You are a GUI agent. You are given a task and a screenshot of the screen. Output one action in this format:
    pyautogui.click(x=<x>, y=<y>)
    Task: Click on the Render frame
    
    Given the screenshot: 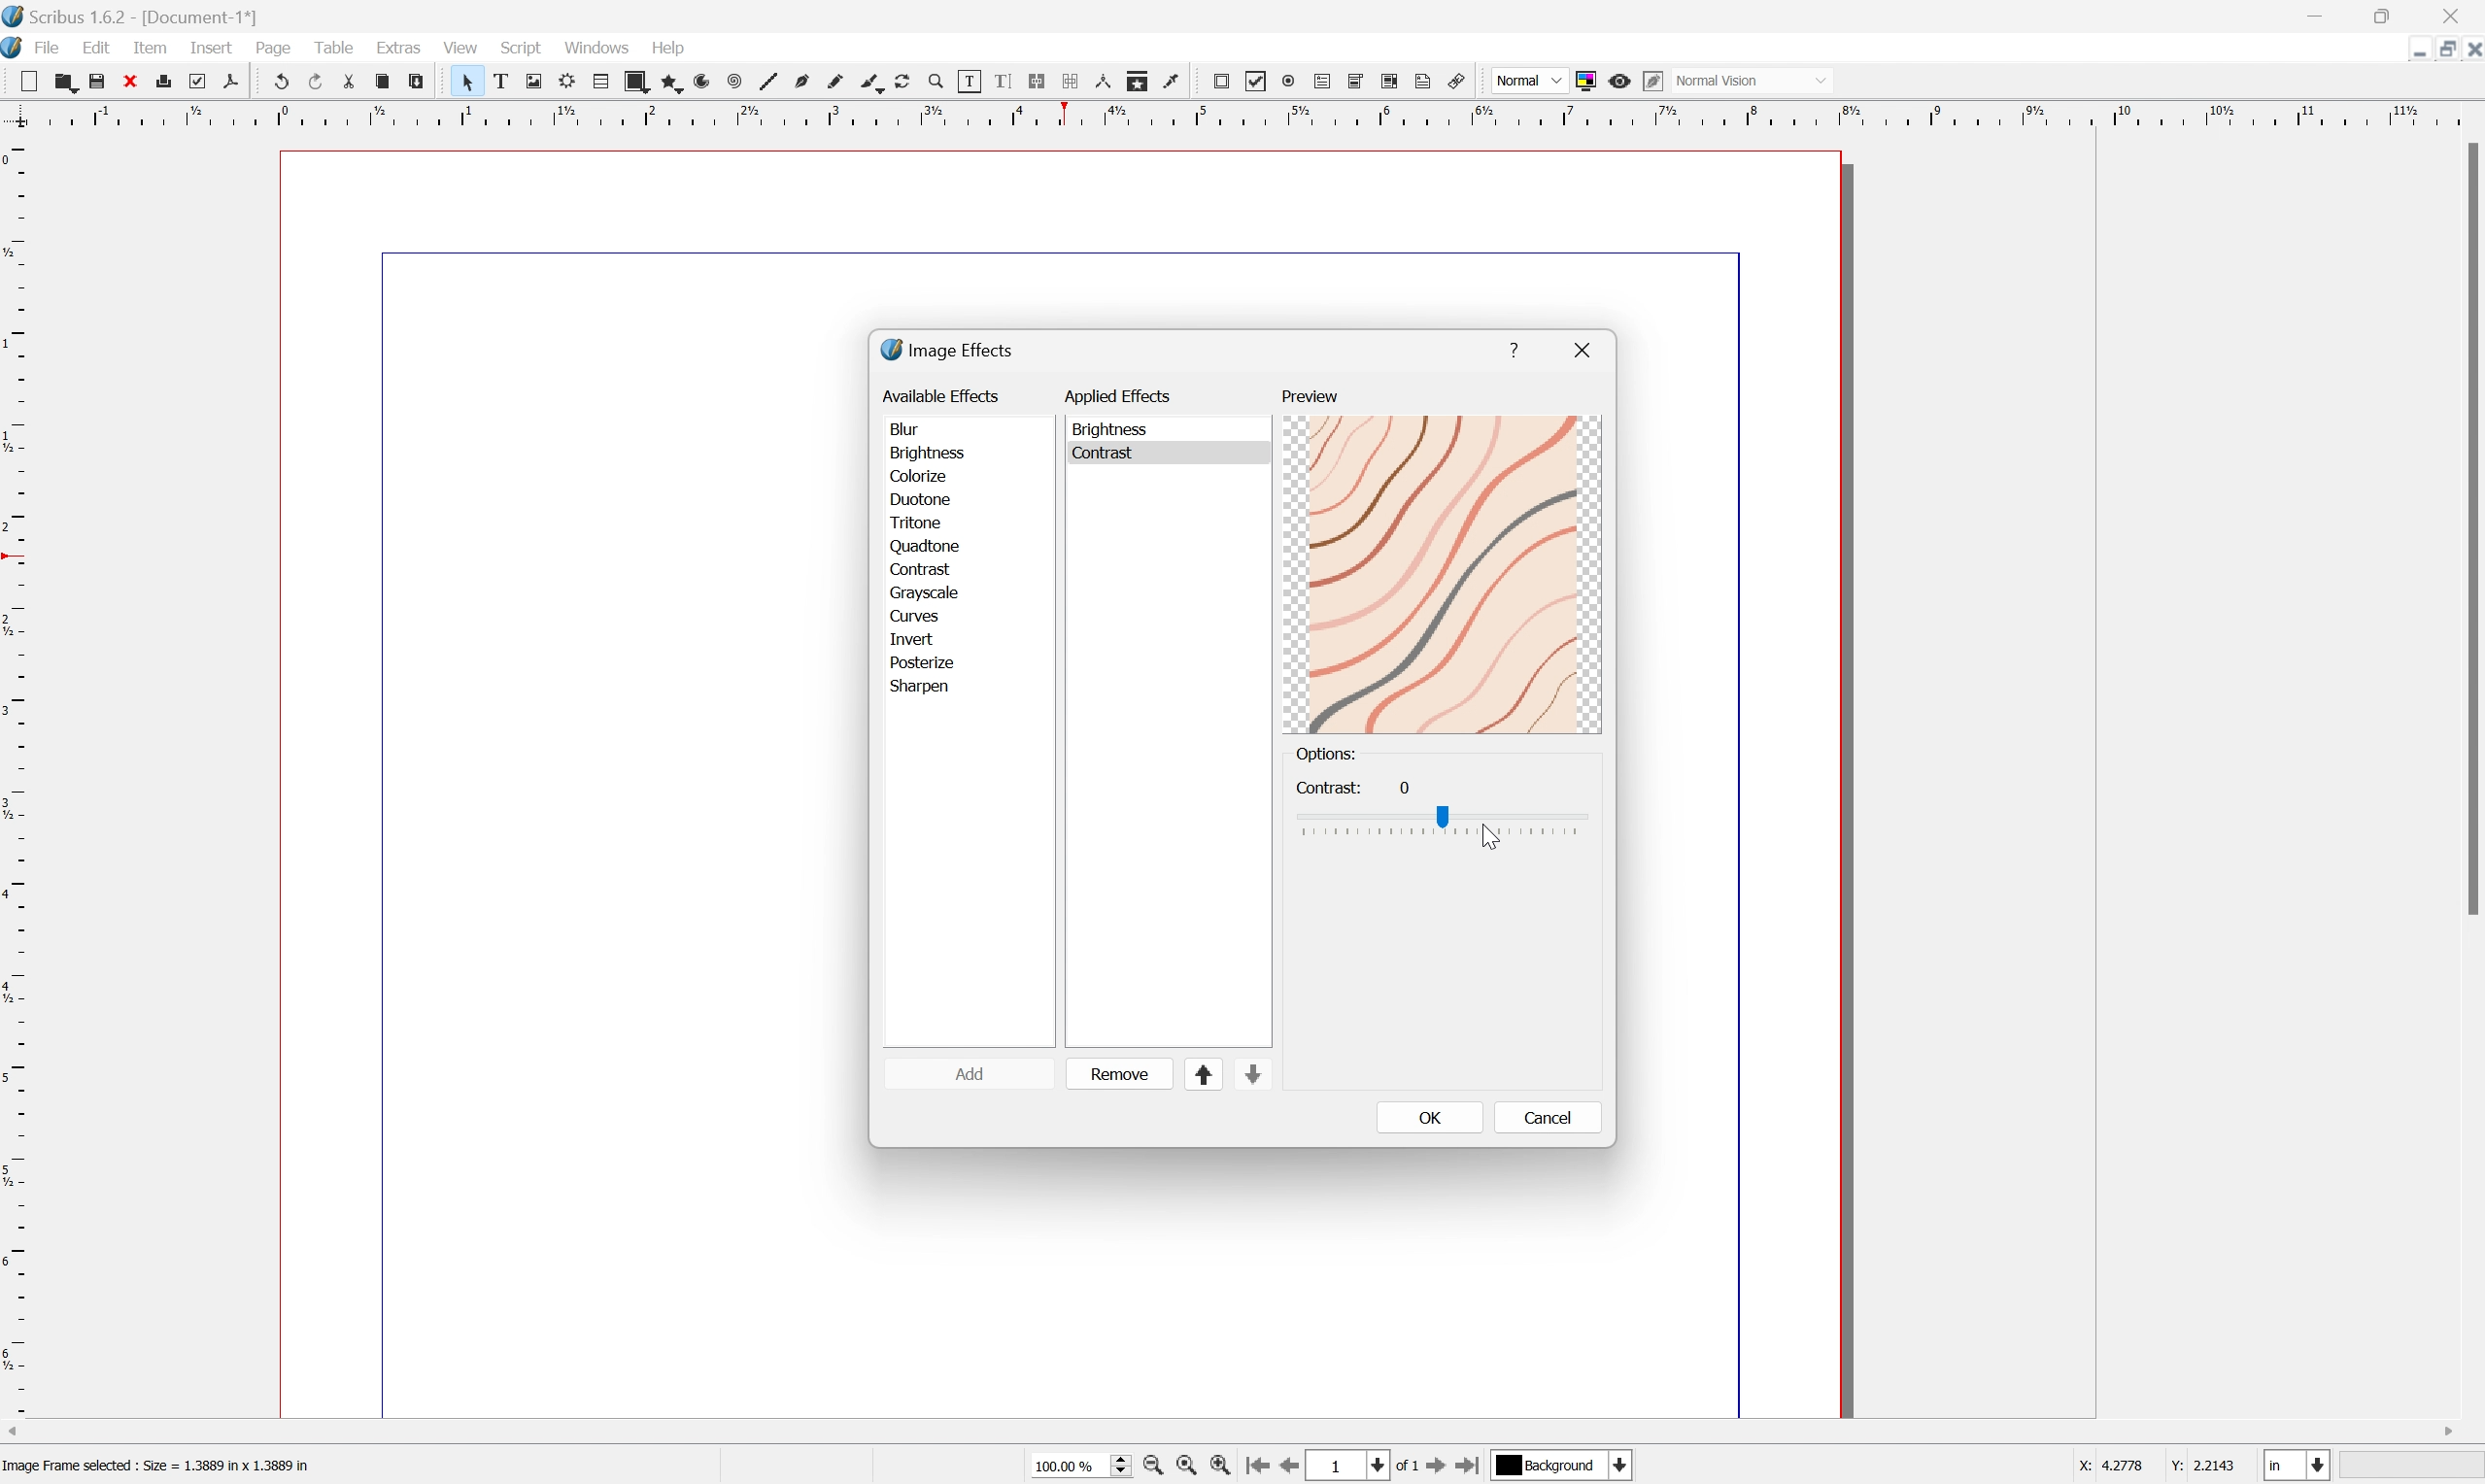 What is the action you would take?
    pyautogui.click(x=568, y=81)
    